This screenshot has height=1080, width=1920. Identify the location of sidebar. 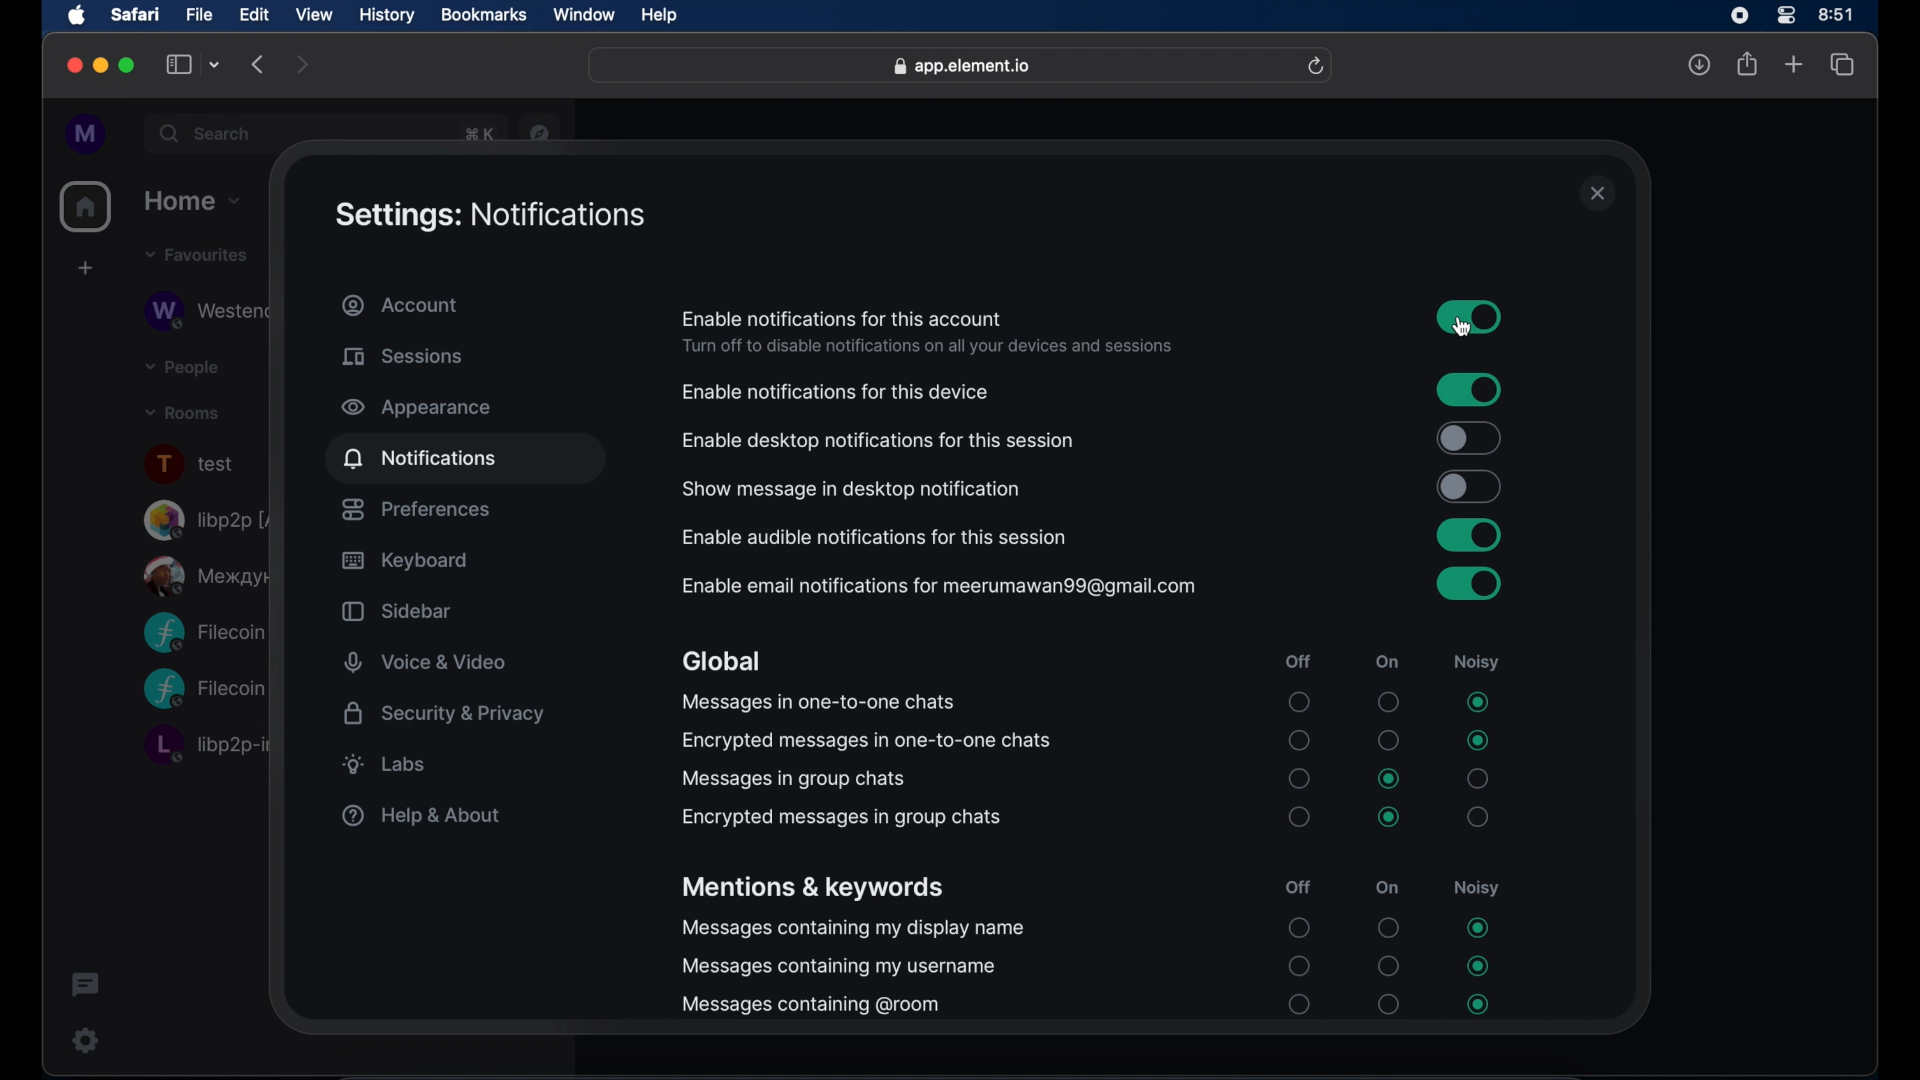
(467, 612).